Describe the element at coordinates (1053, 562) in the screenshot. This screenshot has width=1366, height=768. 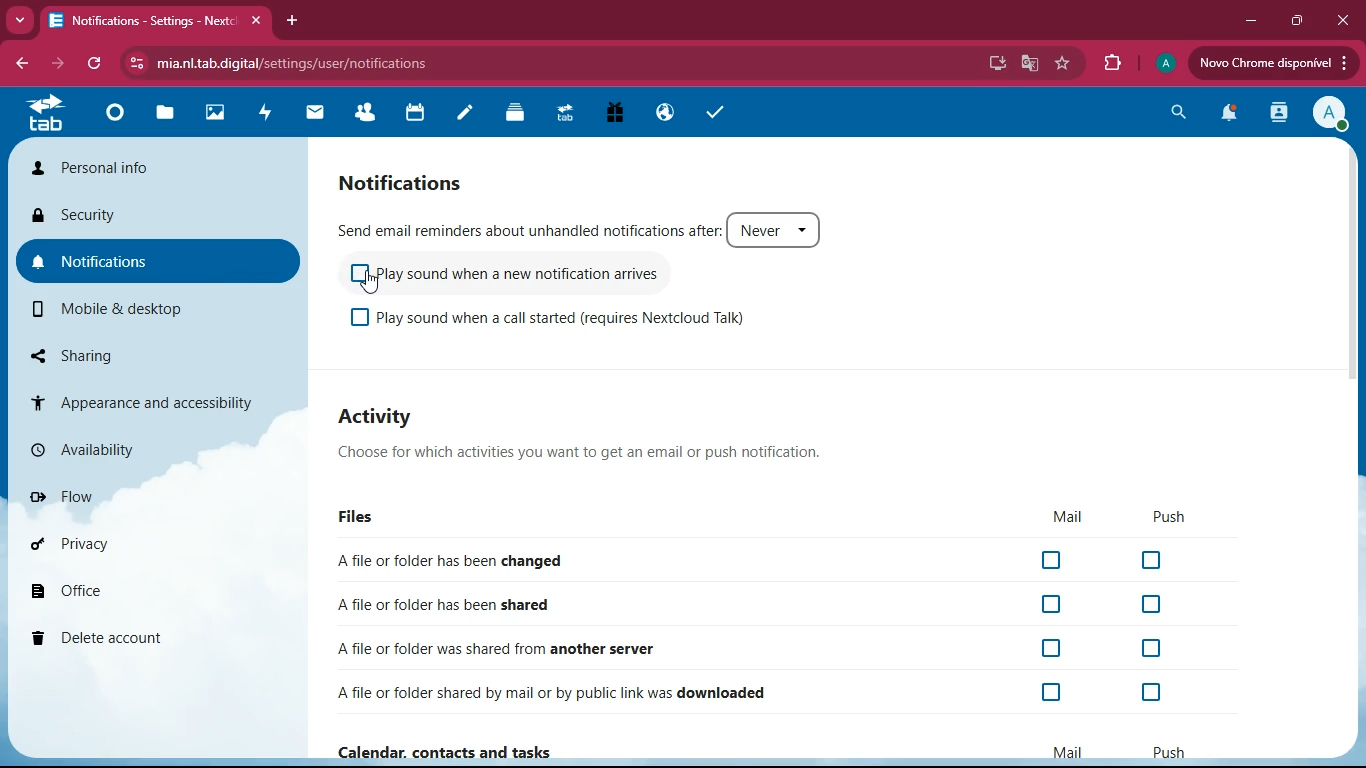
I see `off` at that location.